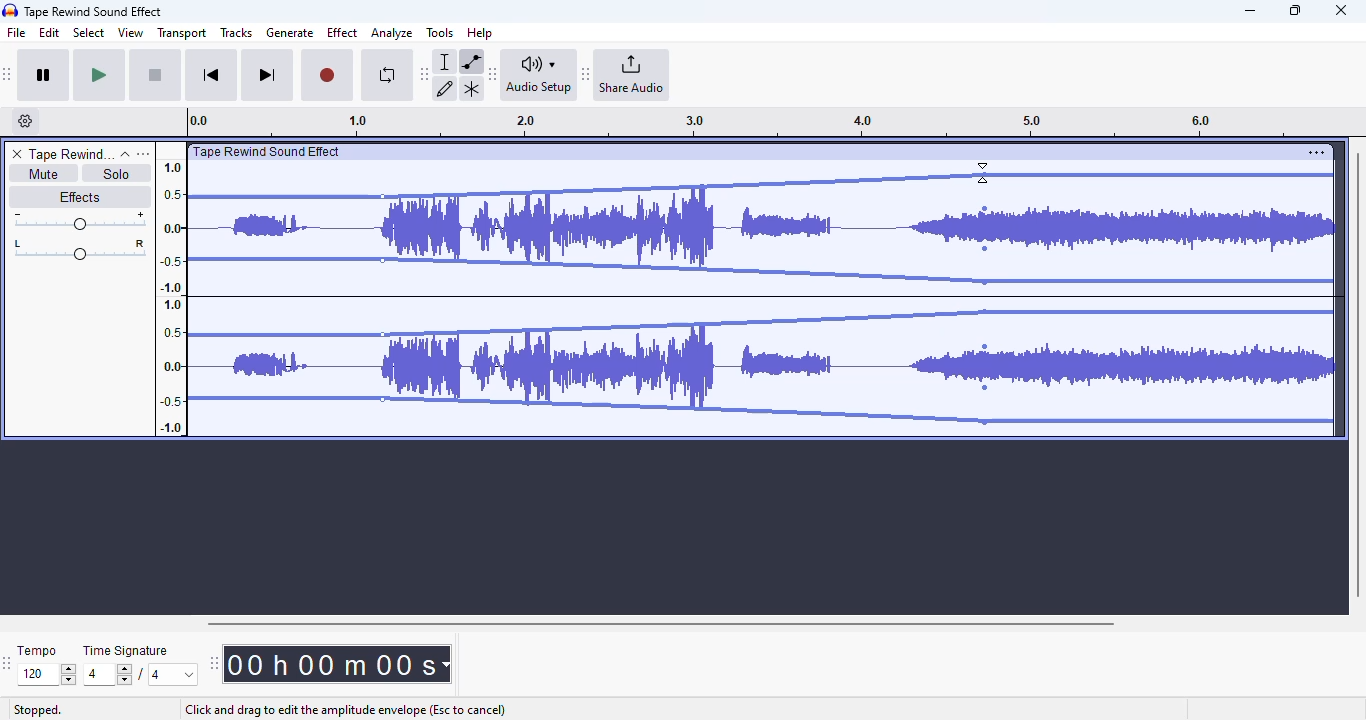 This screenshot has height=720, width=1366. What do you see at coordinates (744, 122) in the screenshot?
I see `Track timeline` at bounding box center [744, 122].